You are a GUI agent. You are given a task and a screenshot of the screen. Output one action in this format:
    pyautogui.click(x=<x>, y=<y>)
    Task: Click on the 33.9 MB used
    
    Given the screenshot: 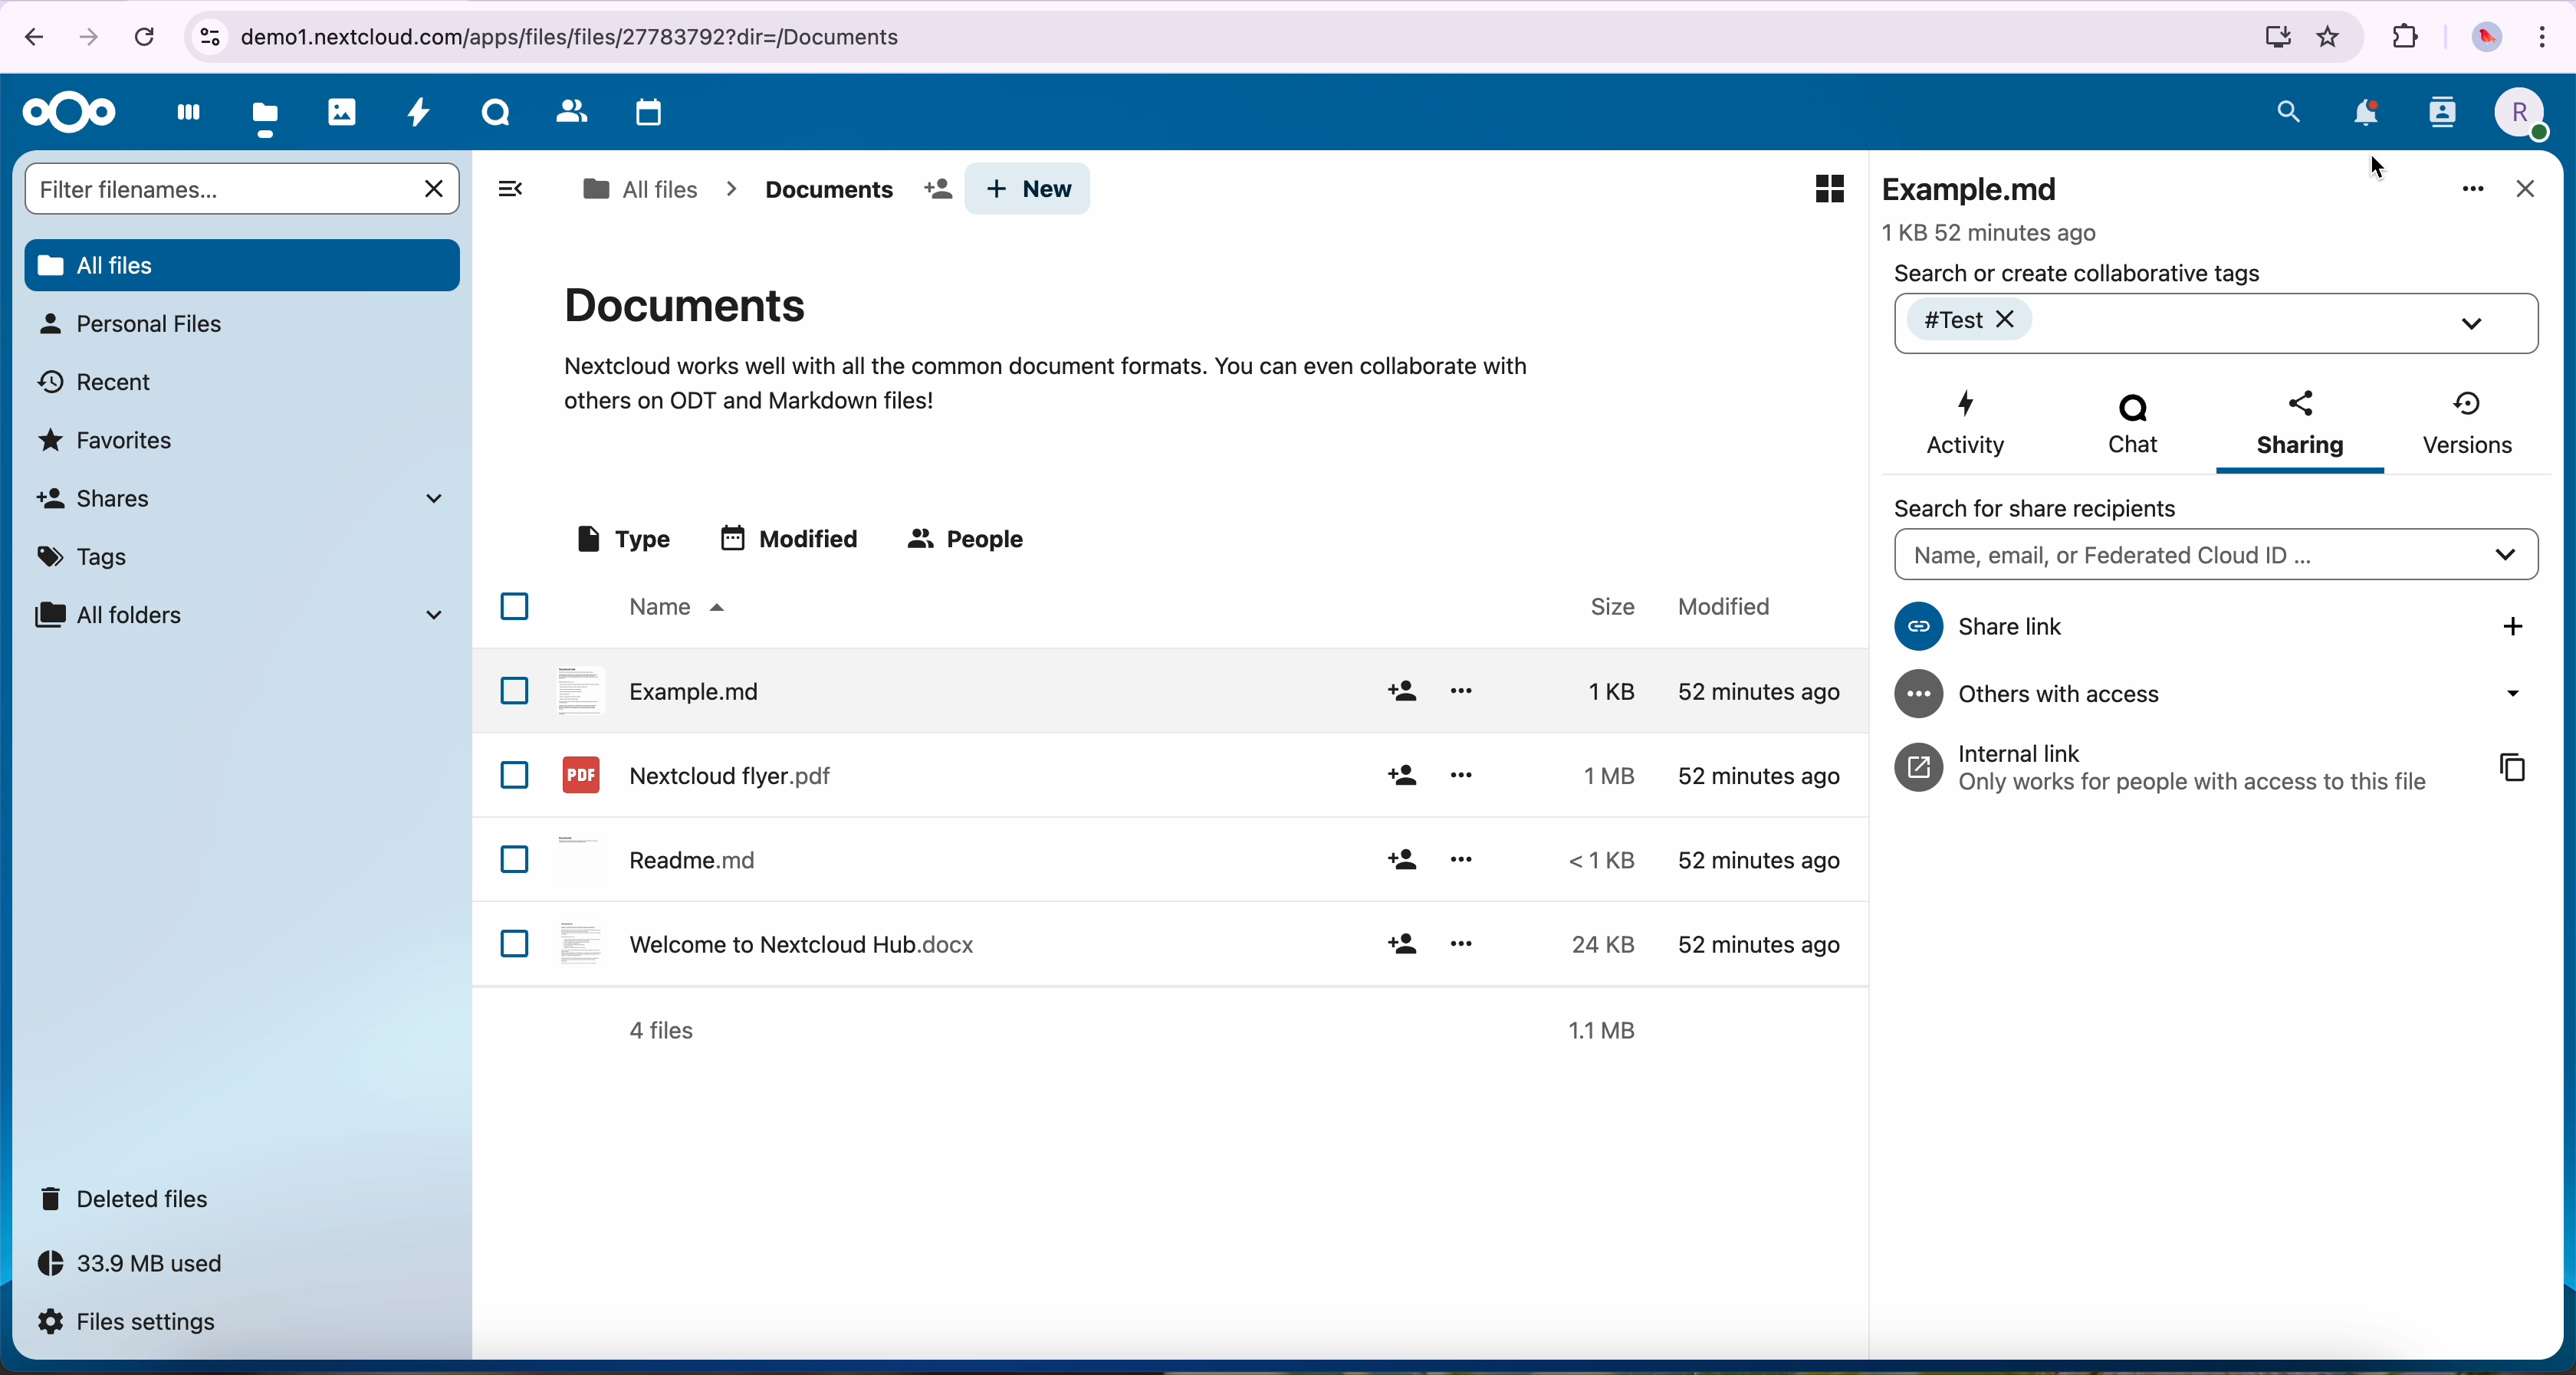 What is the action you would take?
    pyautogui.click(x=150, y=1269)
    